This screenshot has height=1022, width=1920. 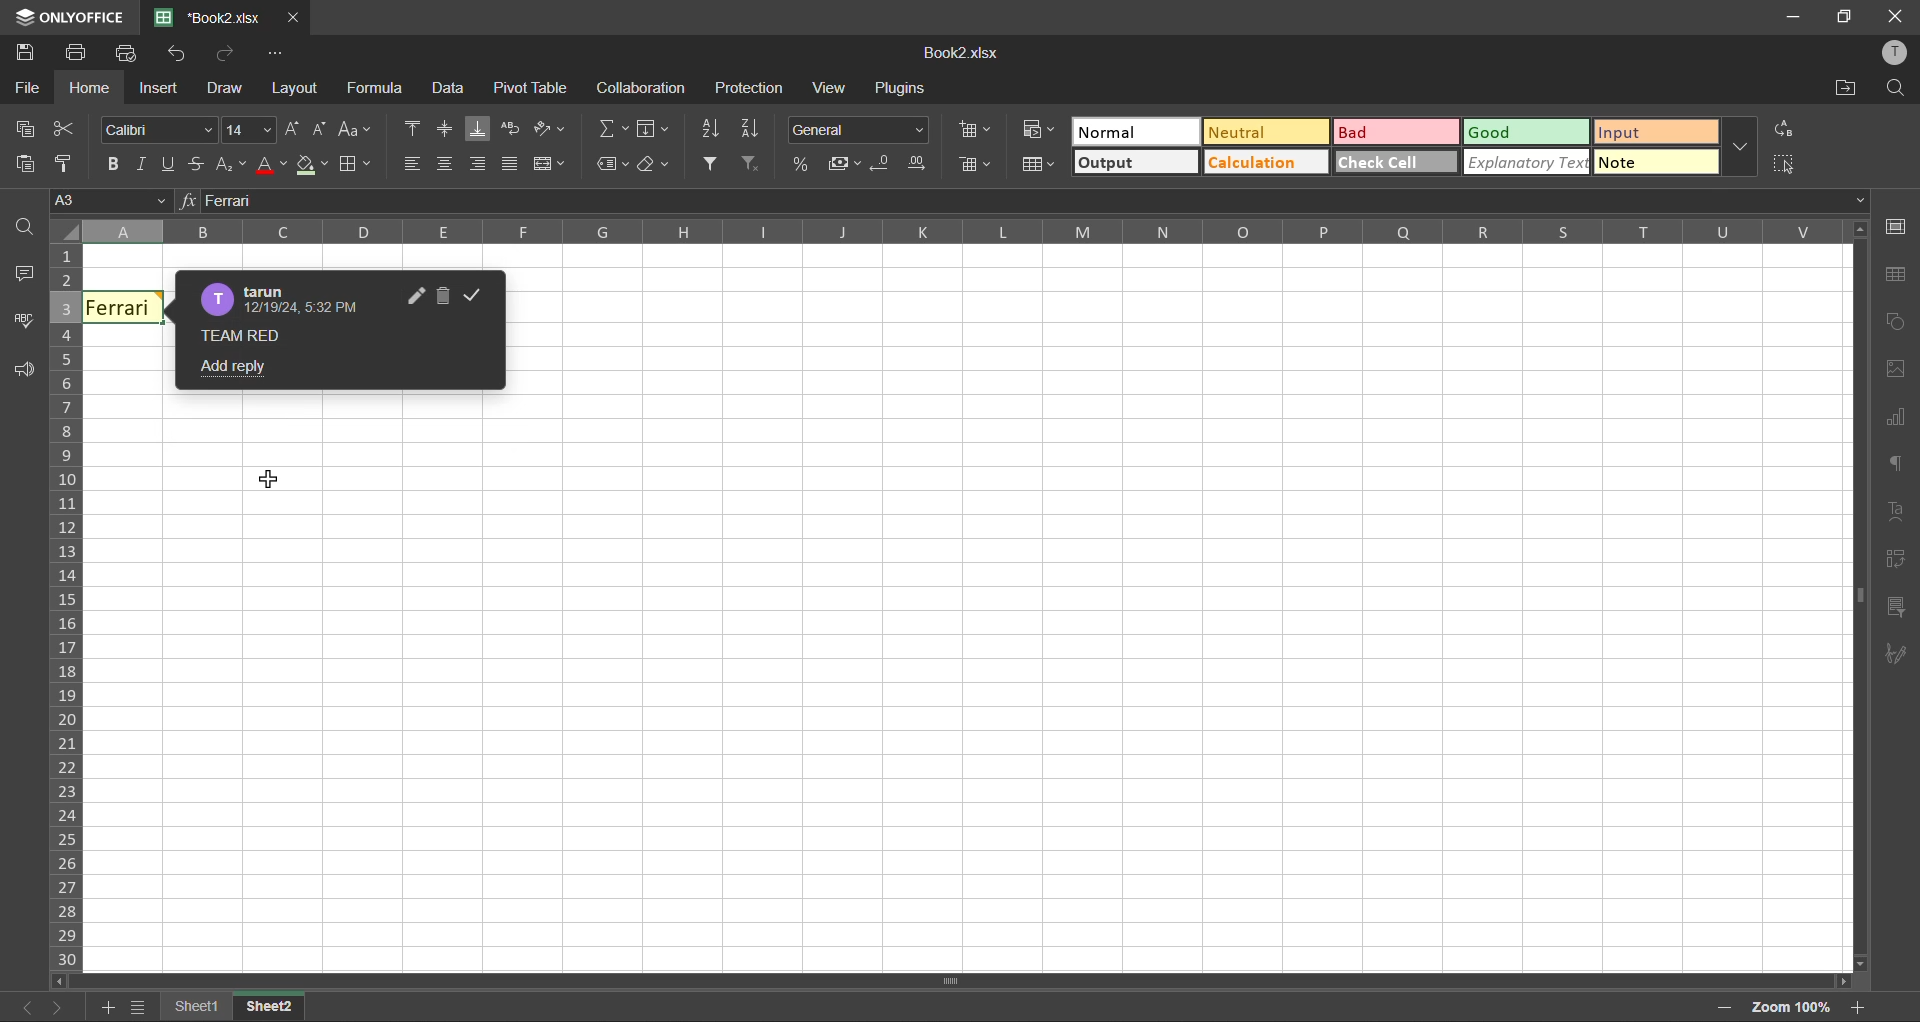 I want to click on find, so click(x=1902, y=87).